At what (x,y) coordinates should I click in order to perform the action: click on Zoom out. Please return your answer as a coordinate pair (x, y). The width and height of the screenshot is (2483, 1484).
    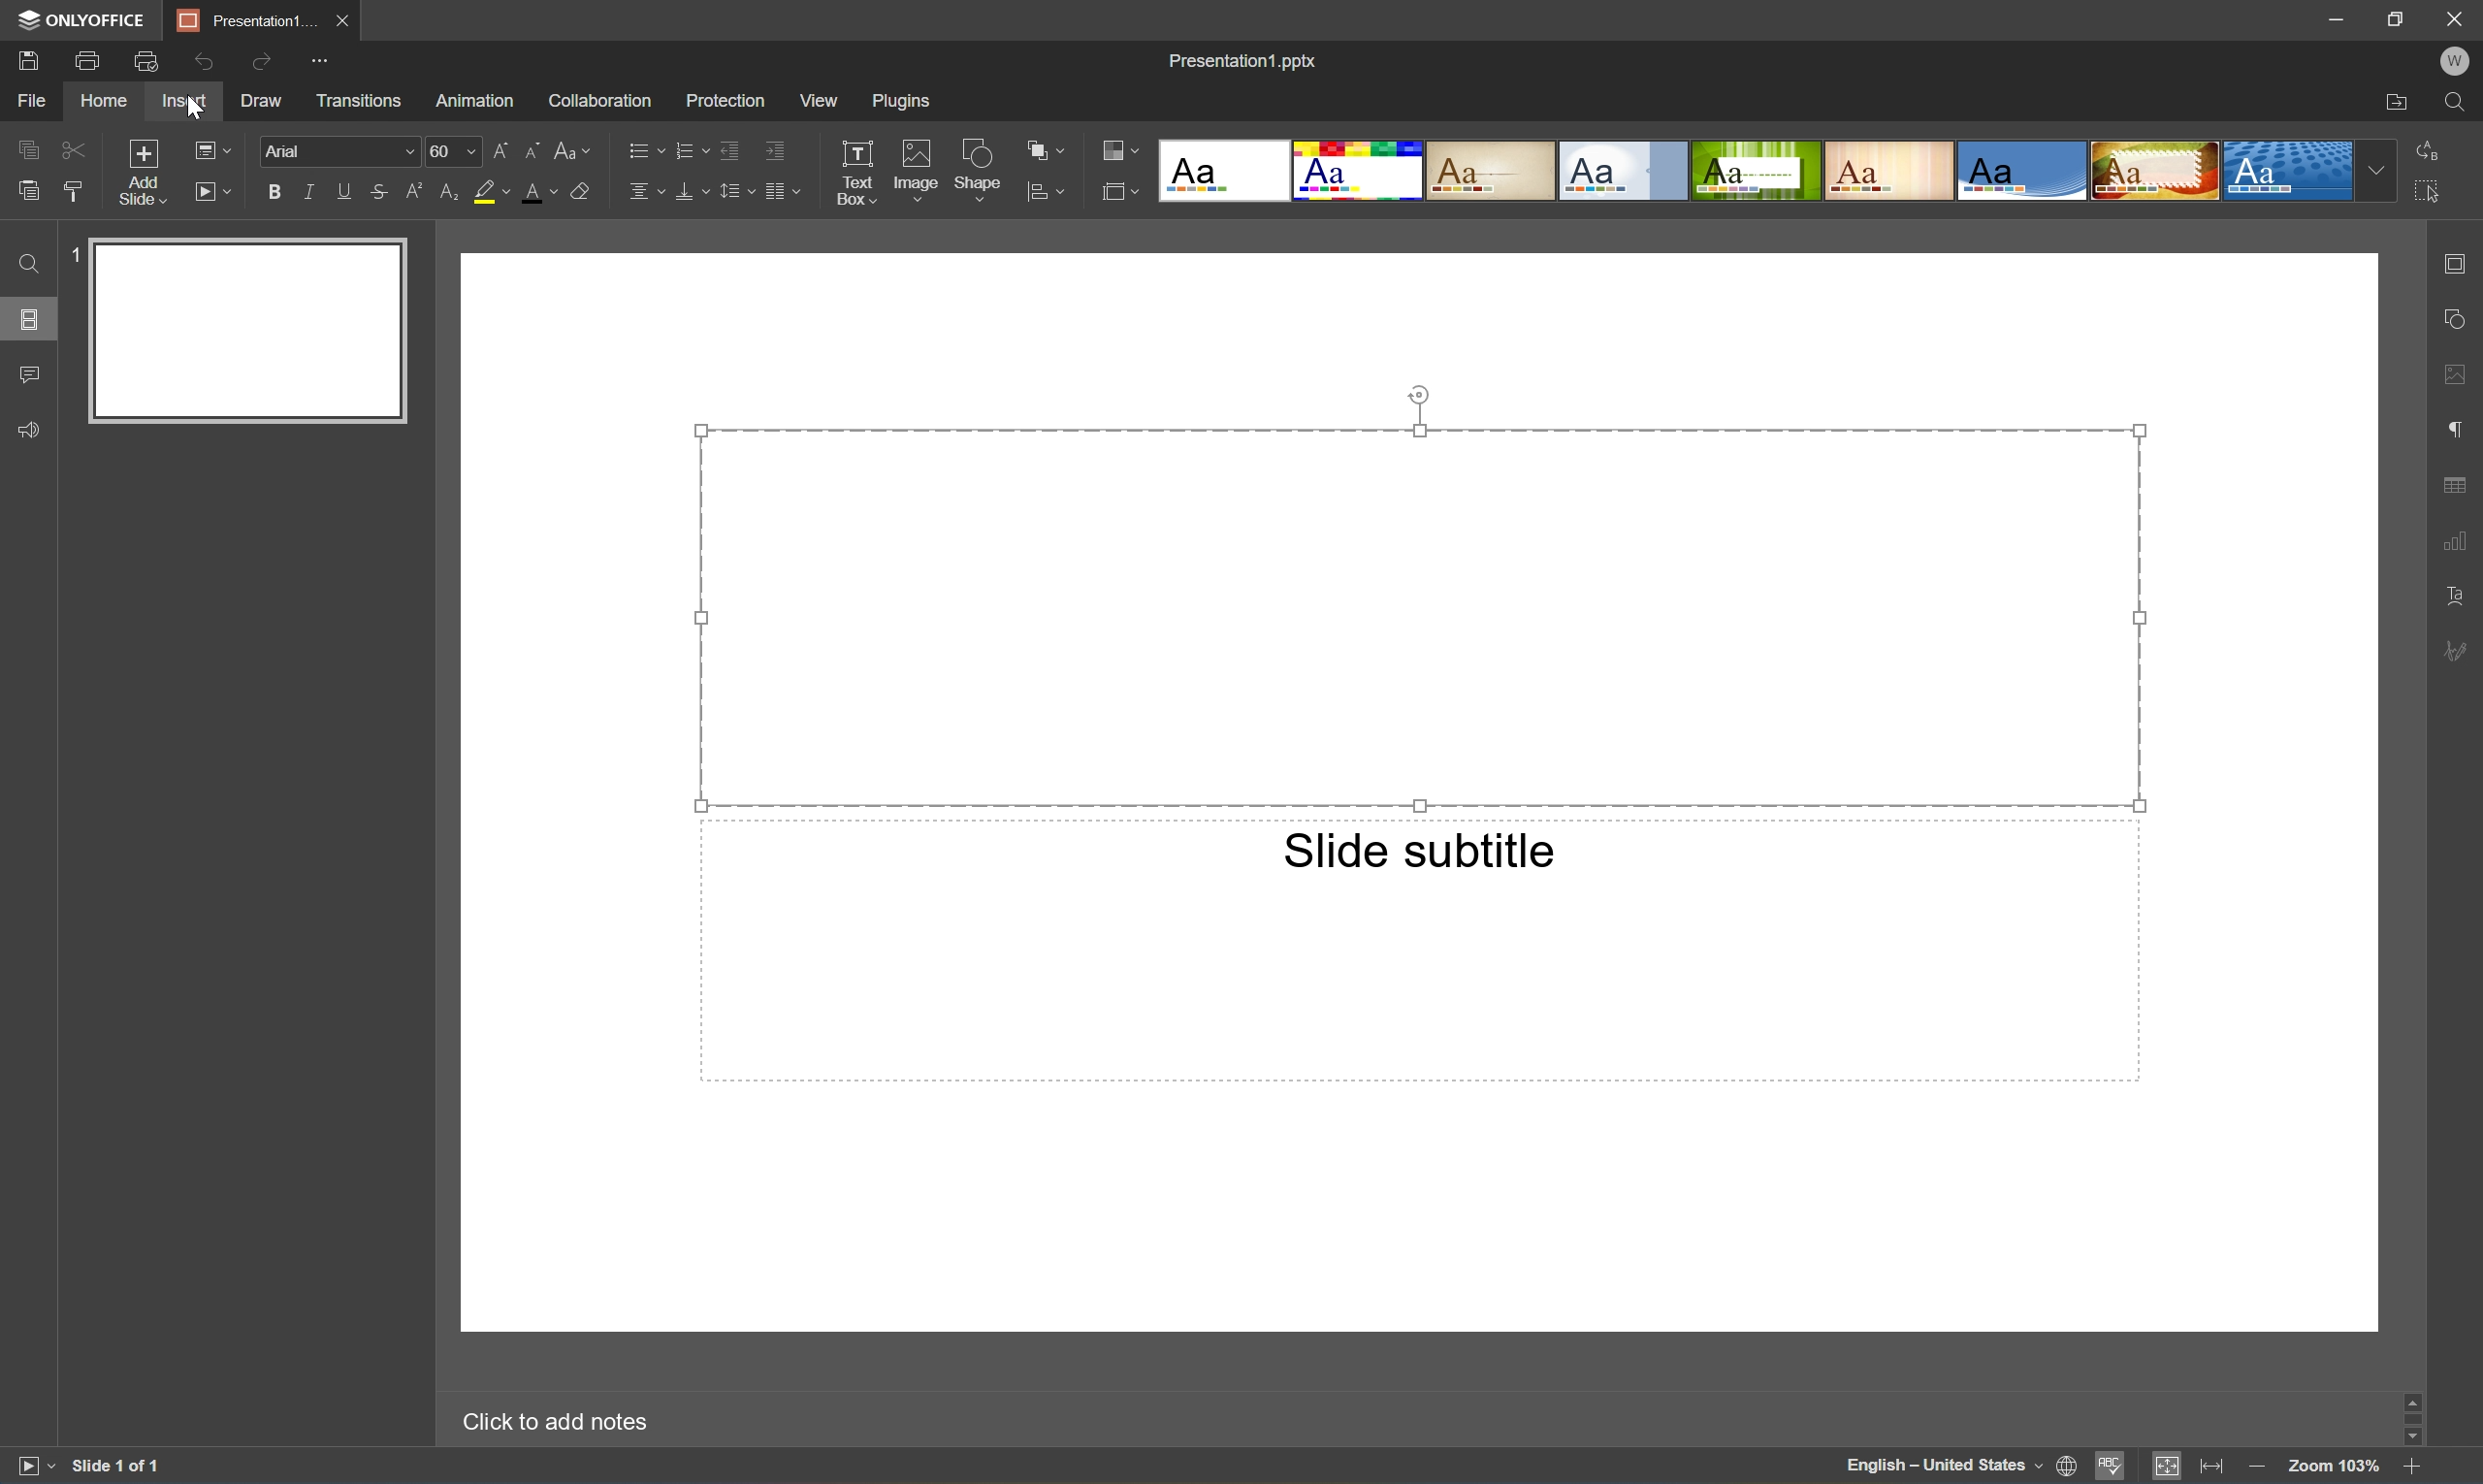
    Looking at the image, I should click on (2255, 1471).